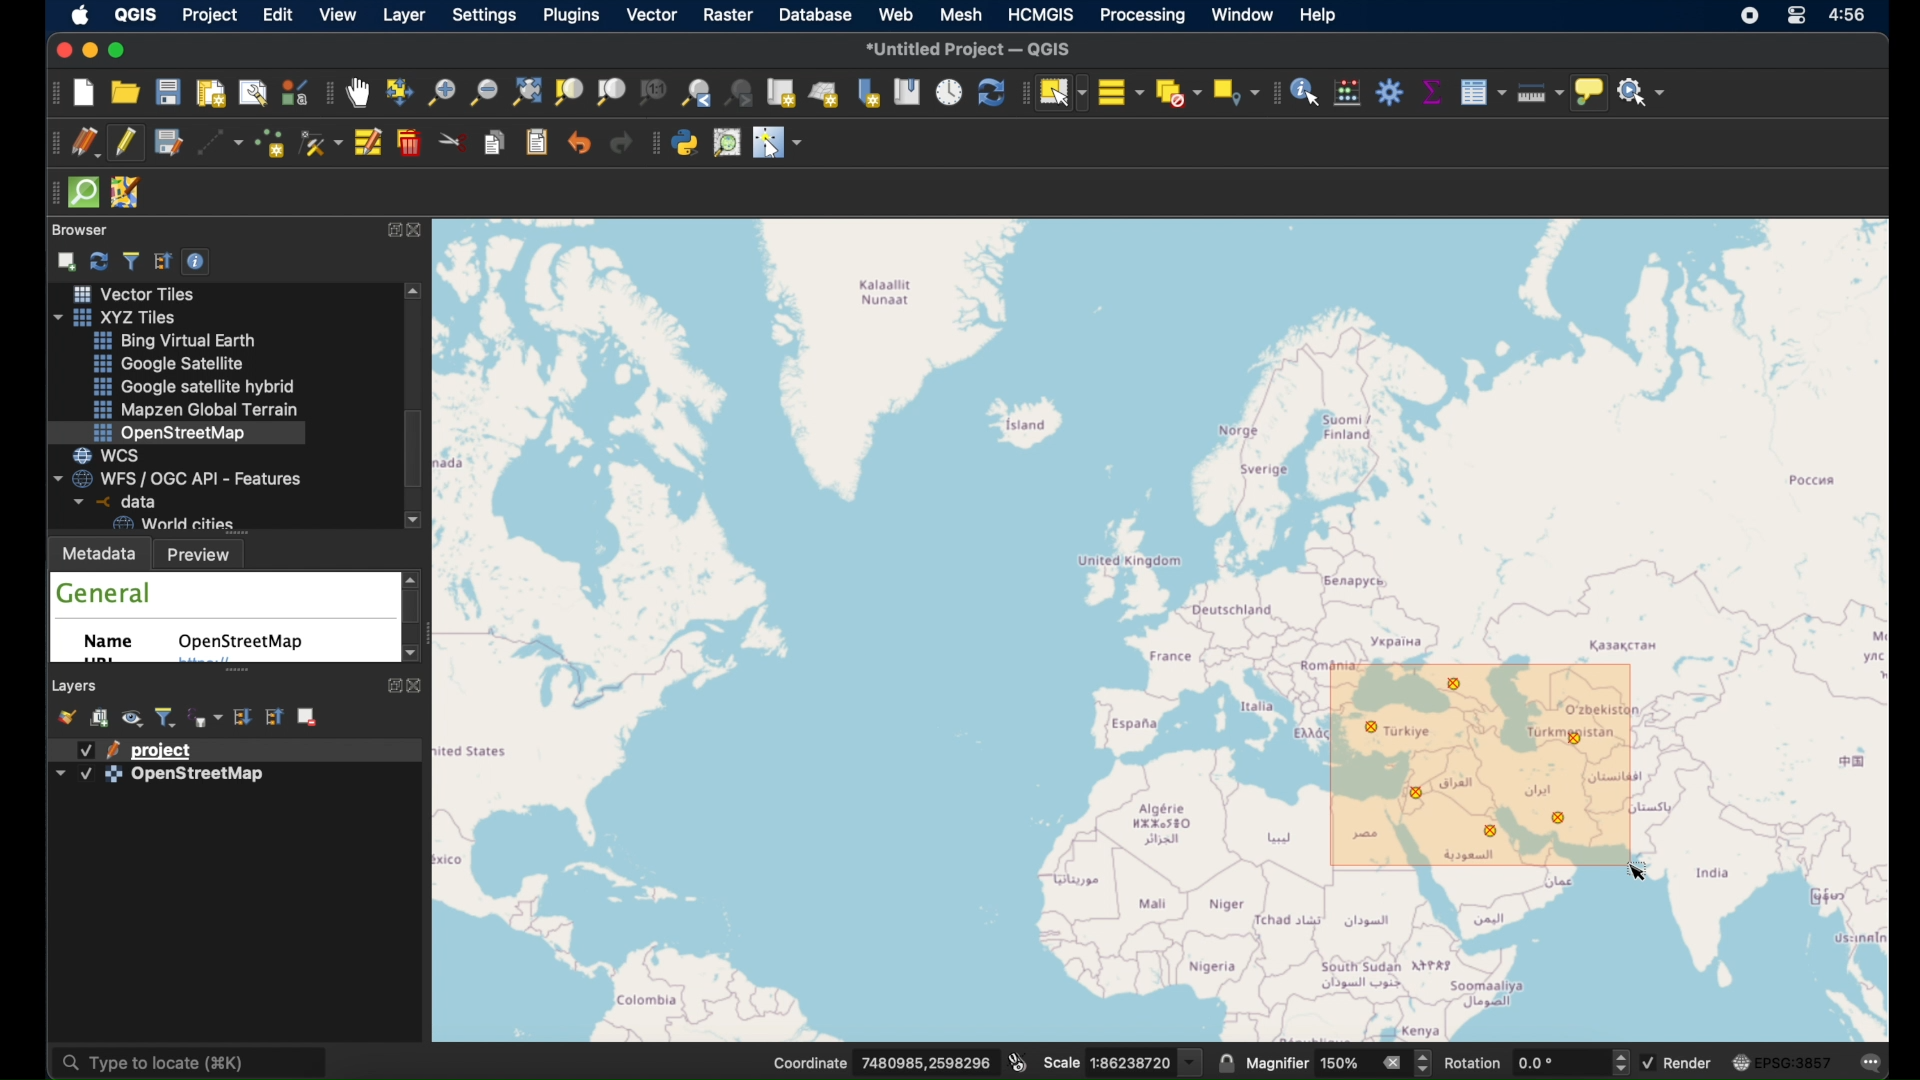 The width and height of the screenshot is (1920, 1080). Describe the element at coordinates (897, 14) in the screenshot. I see `web` at that location.